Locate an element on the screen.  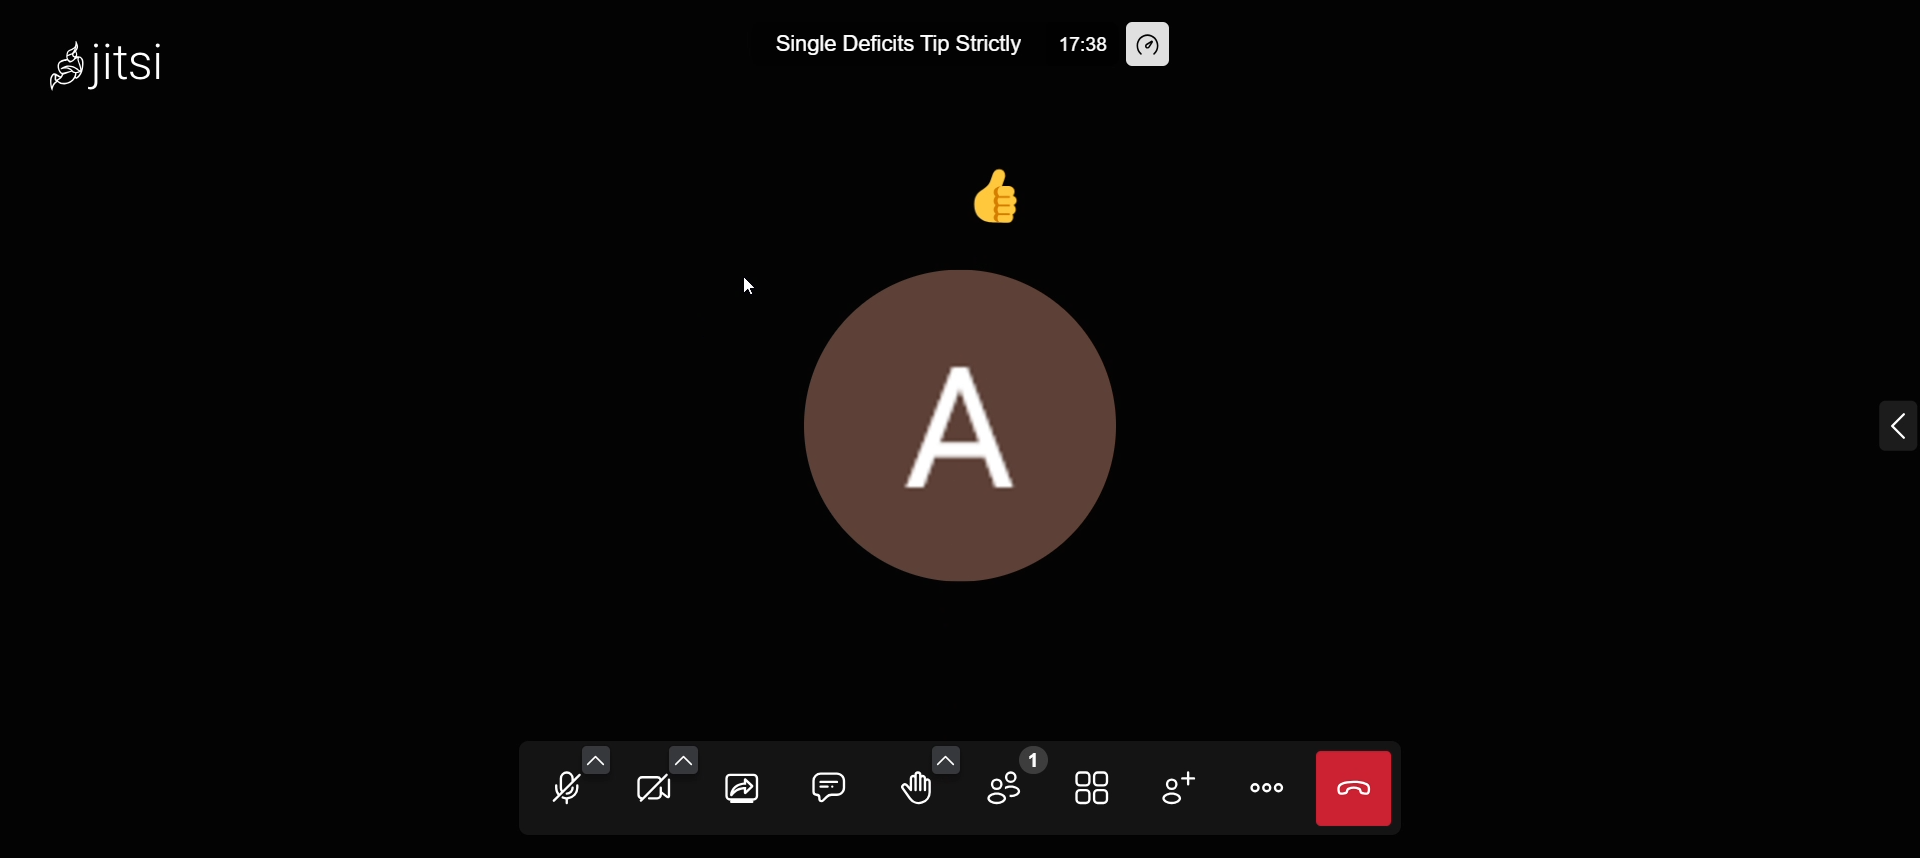
Cursor is located at coordinates (745, 284).